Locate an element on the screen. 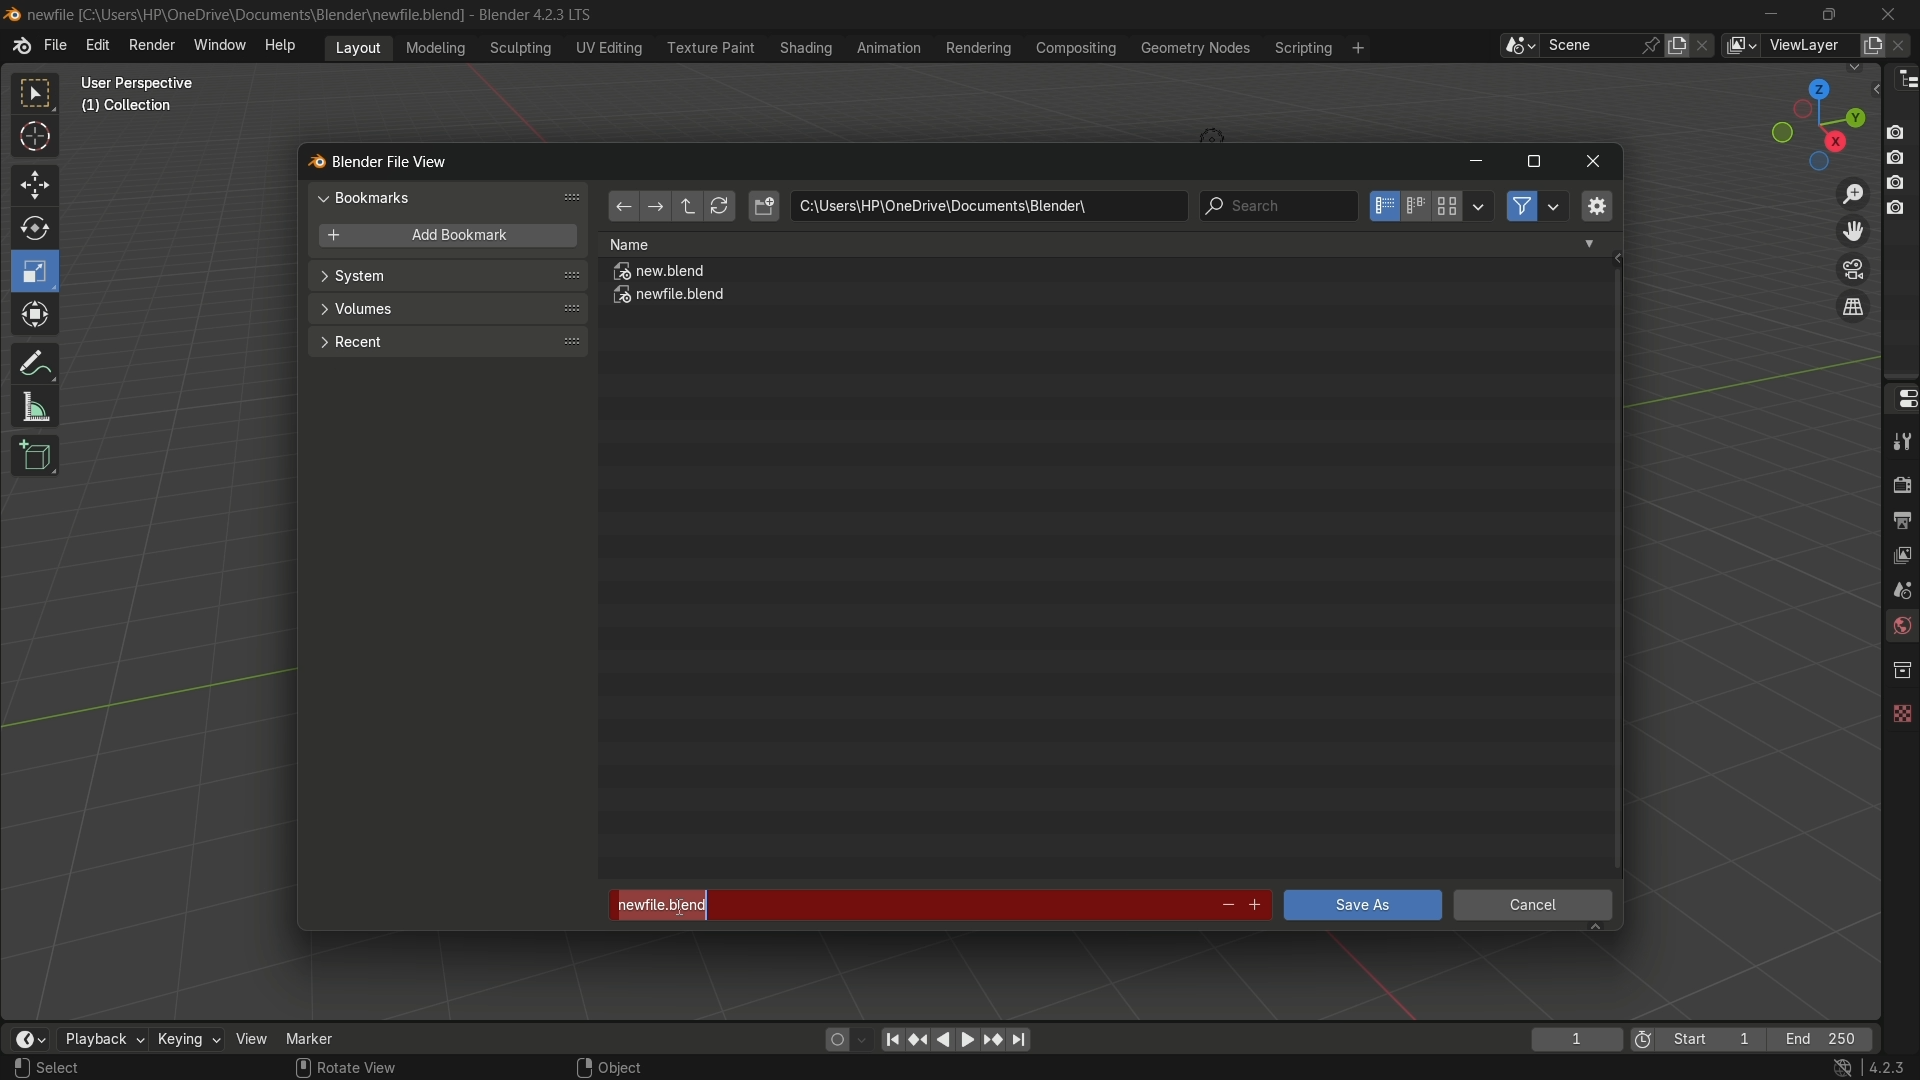 This screenshot has width=1920, height=1080. browse scenes is located at coordinates (1519, 46).